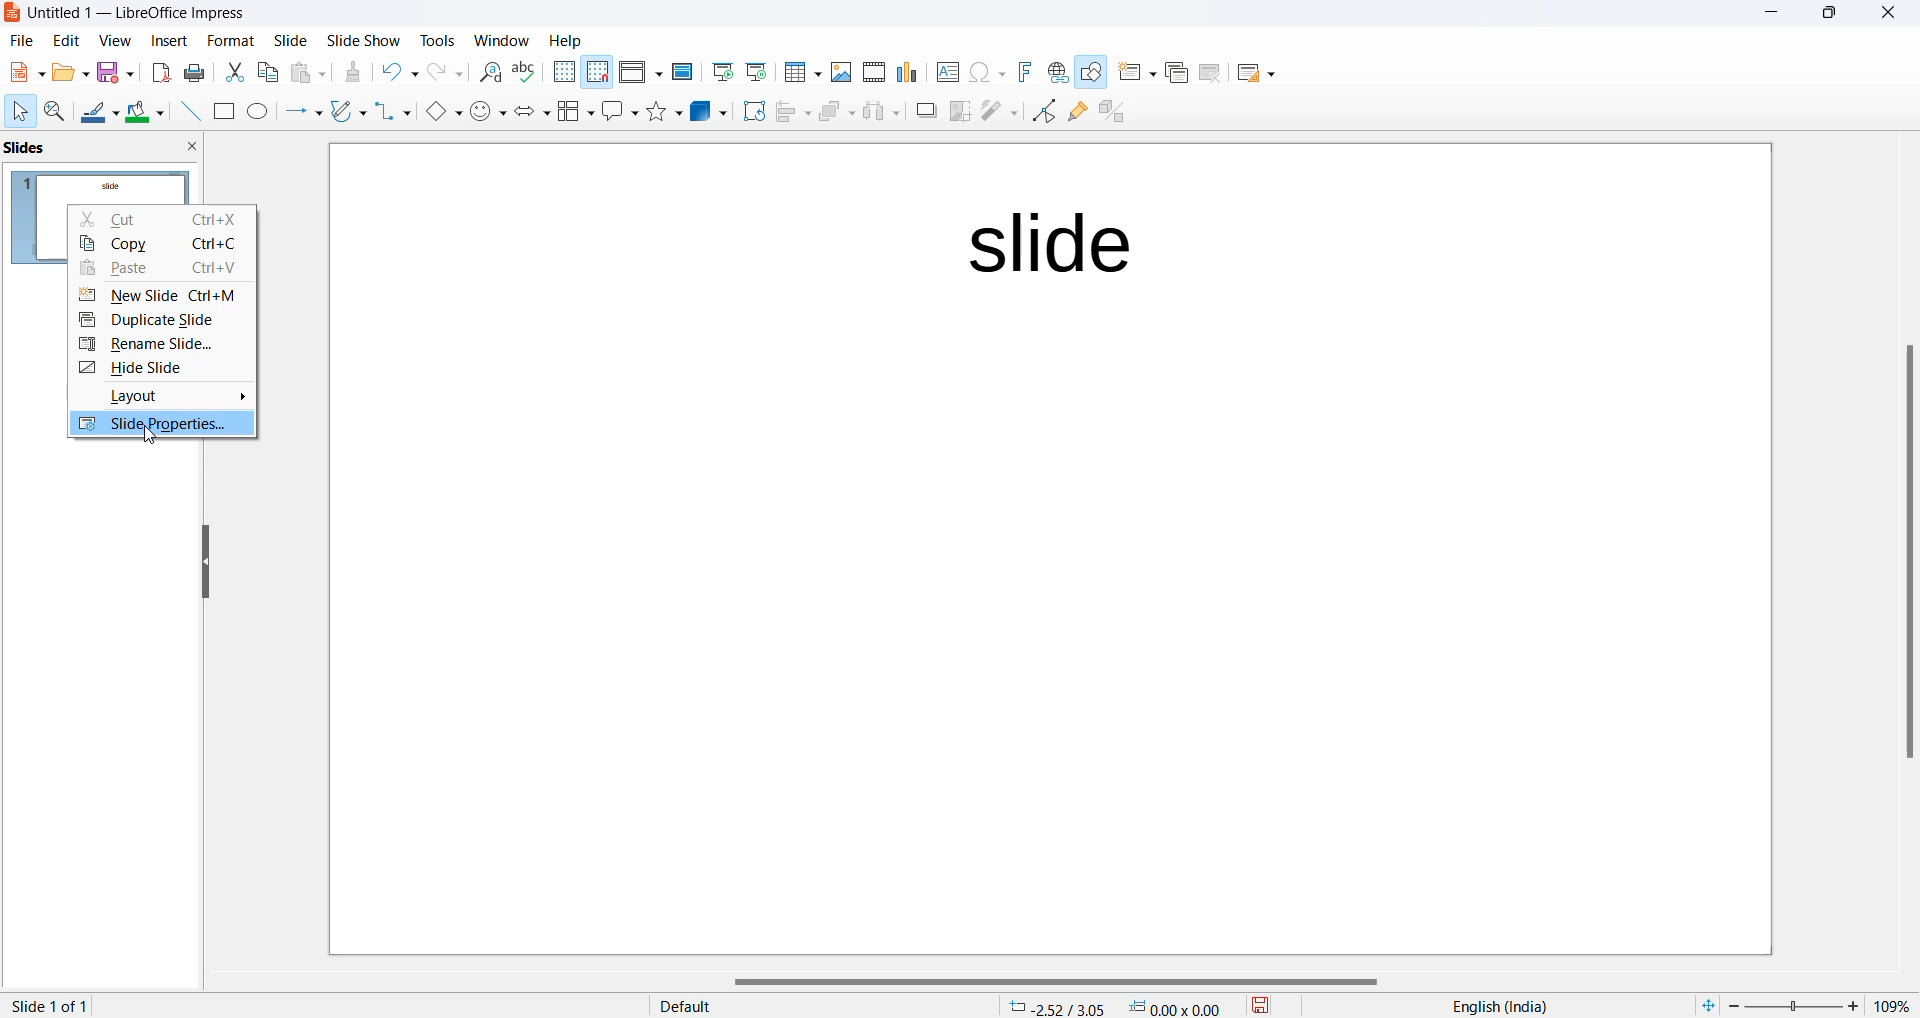 The image size is (1920, 1018). What do you see at coordinates (151, 437) in the screenshot?
I see `cursor` at bounding box center [151, 437].